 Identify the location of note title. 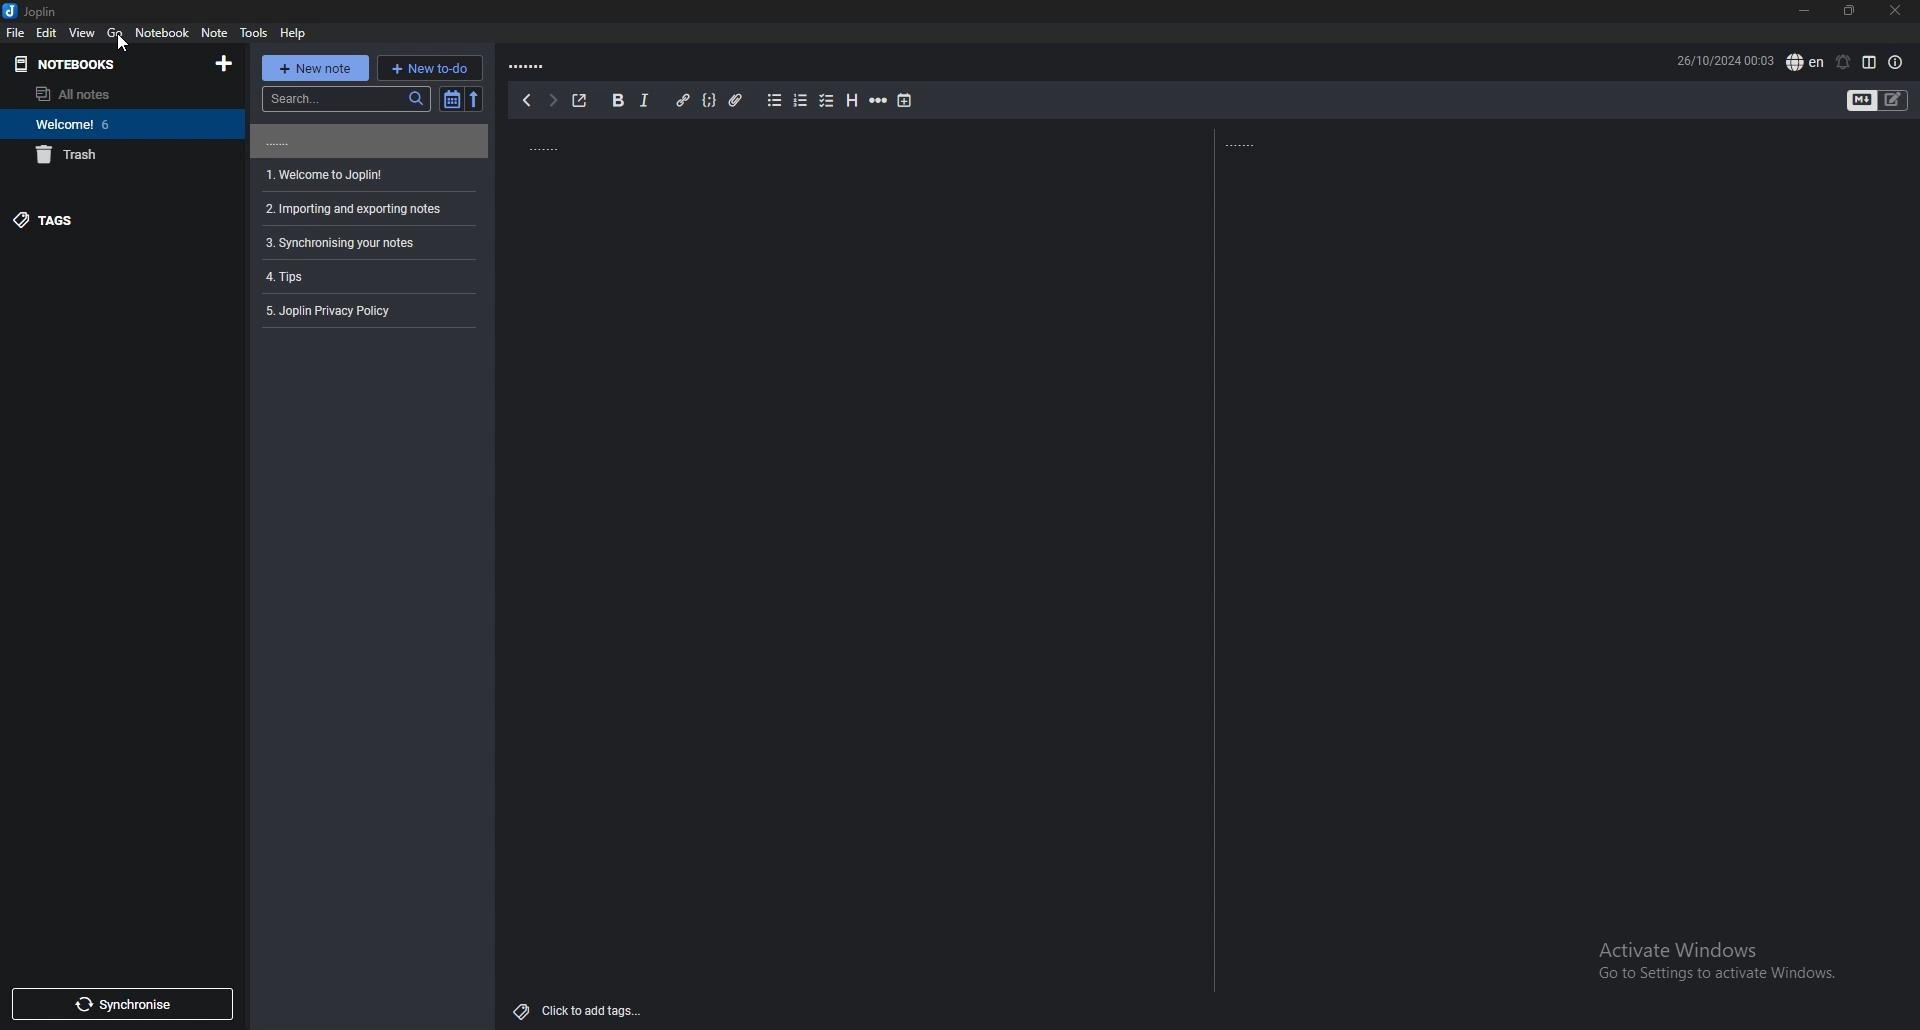
(601, 145).